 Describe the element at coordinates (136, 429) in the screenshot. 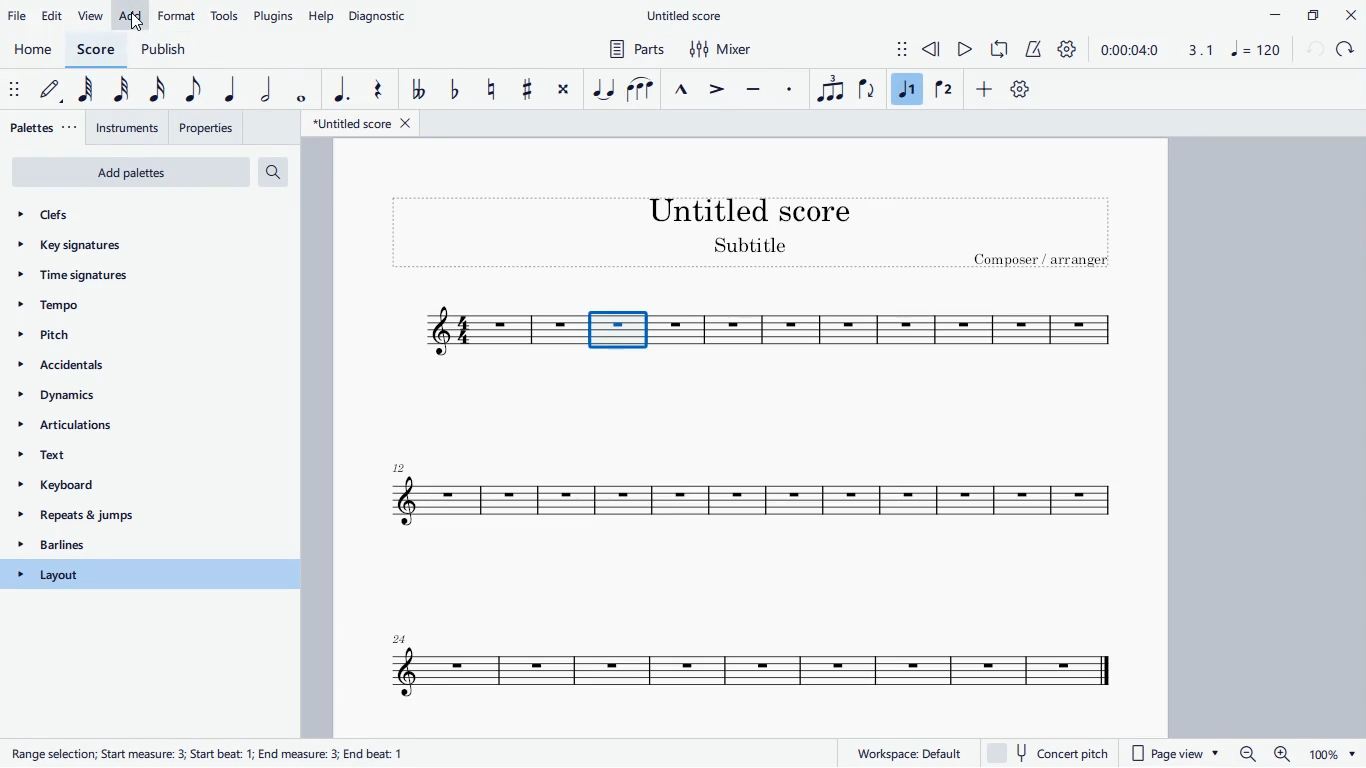

I see `articulations` at that location.